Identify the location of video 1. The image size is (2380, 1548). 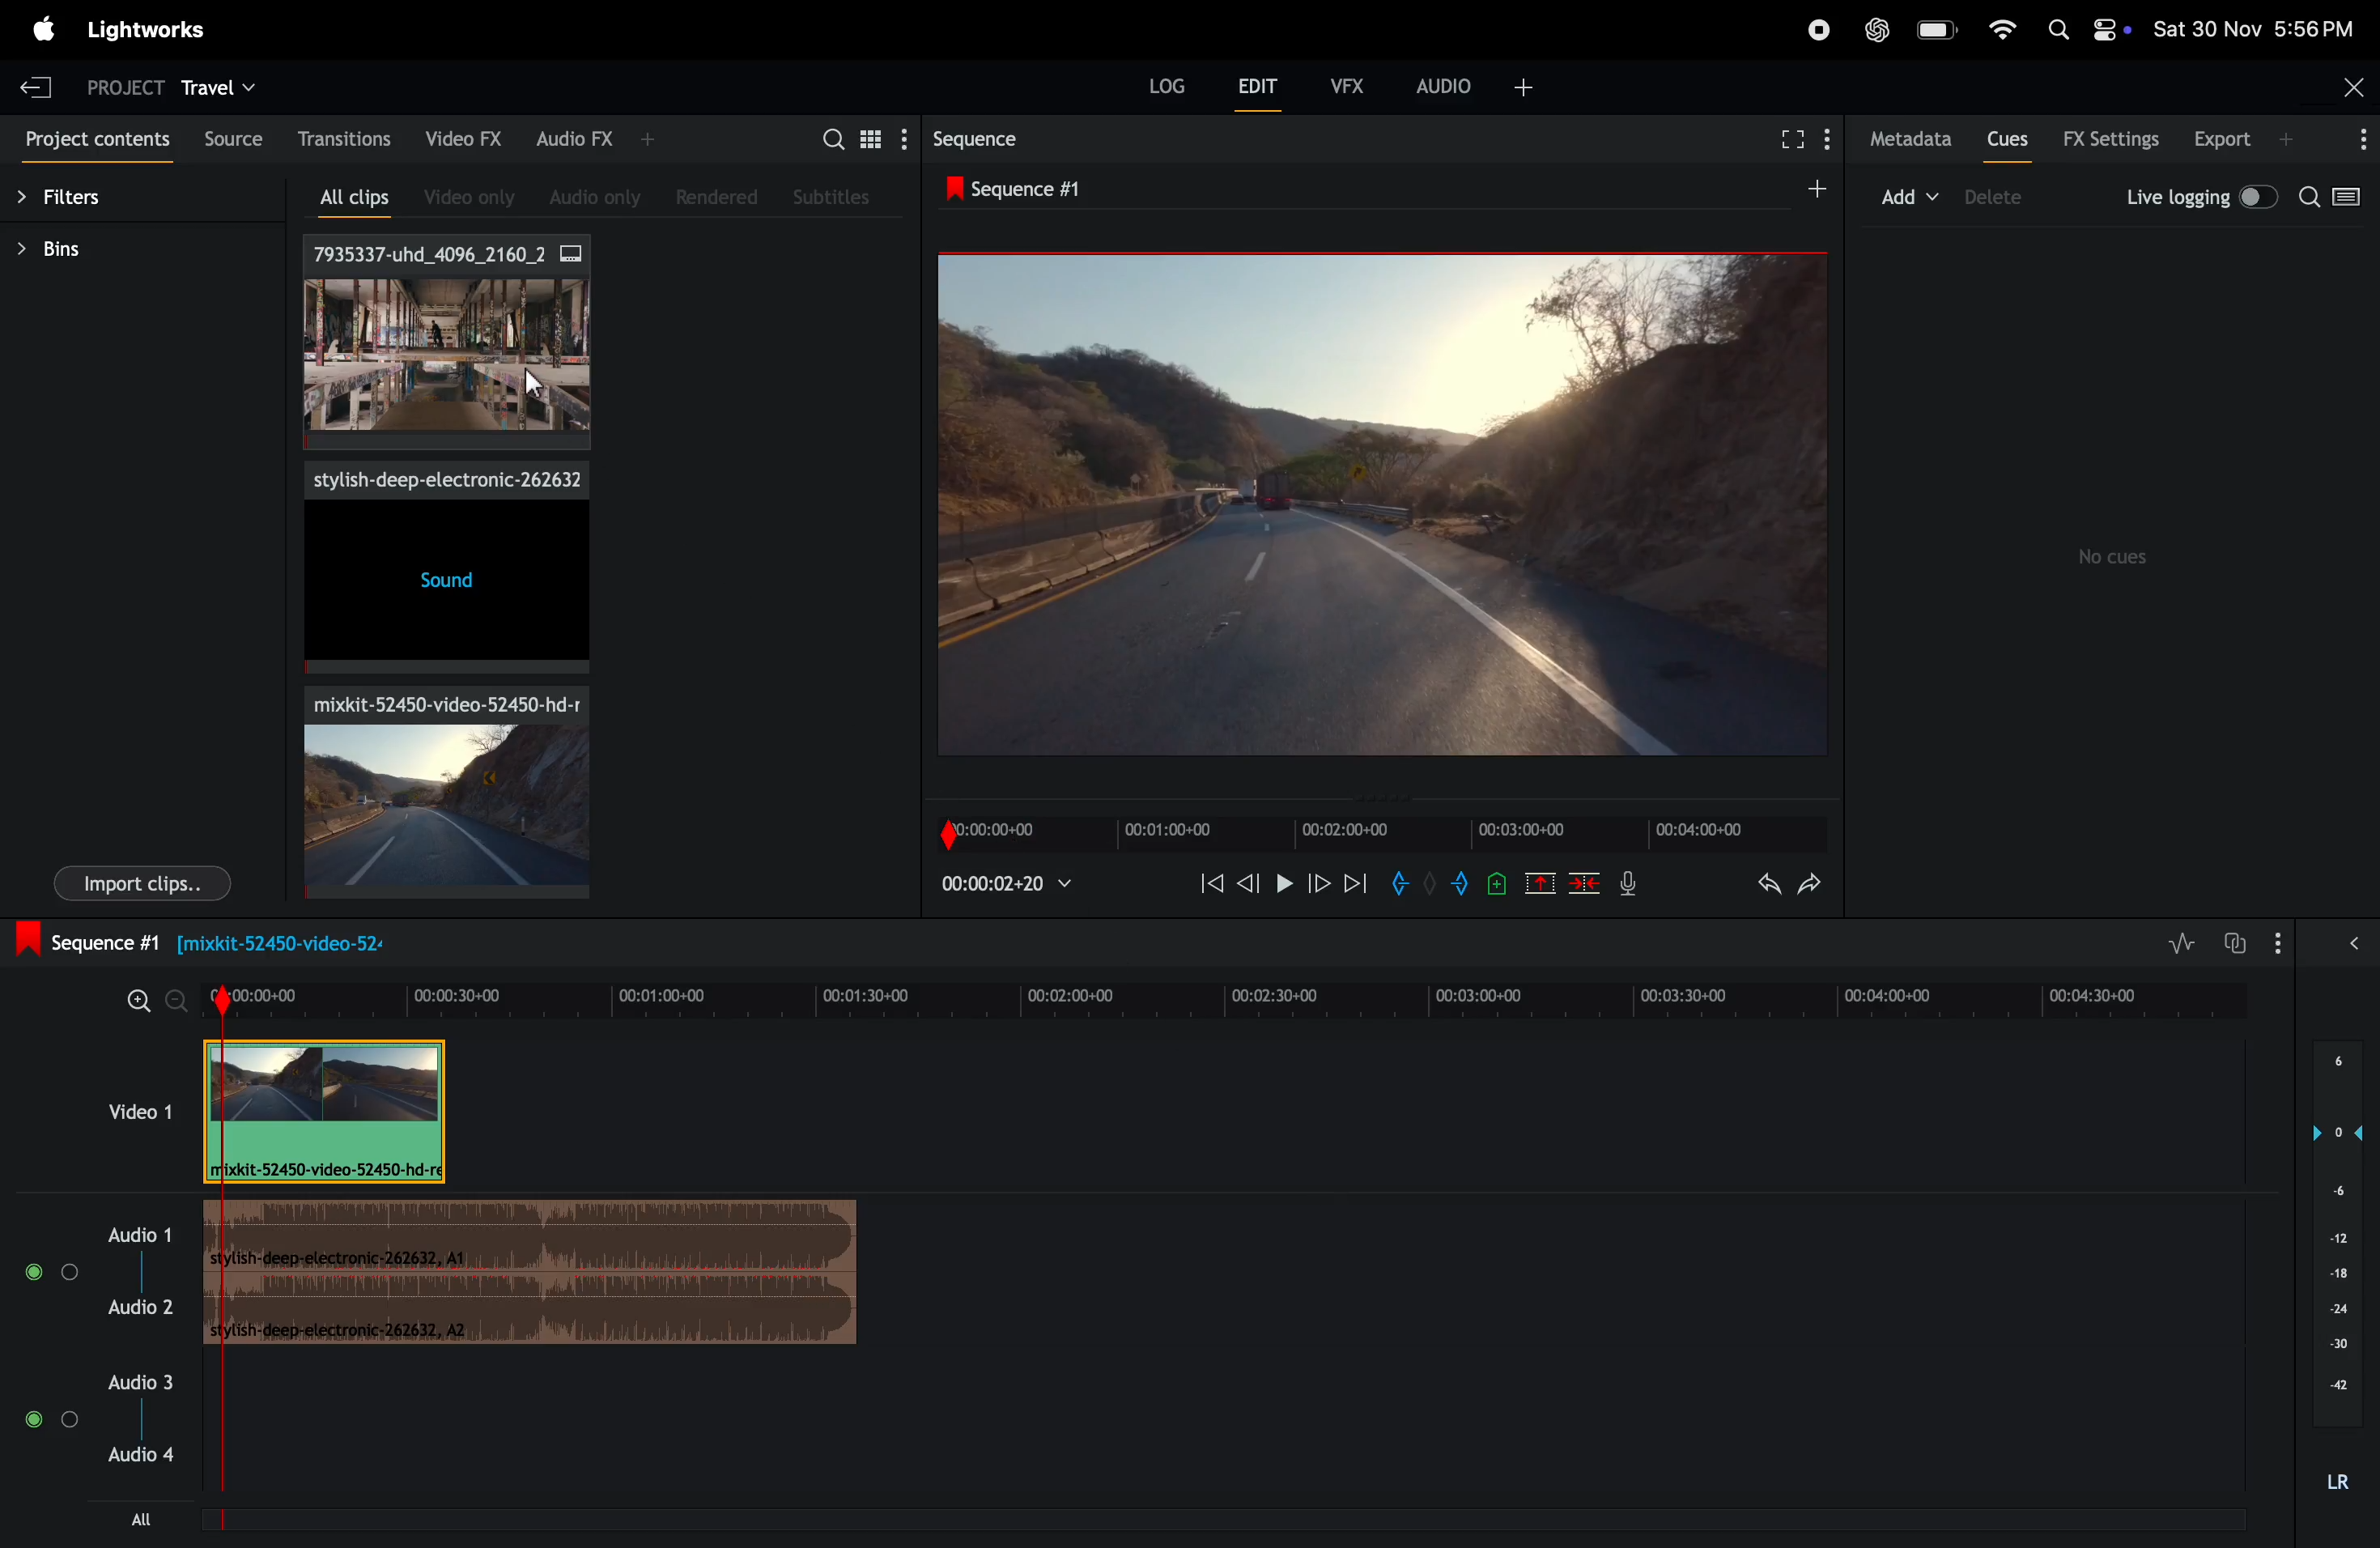
(134, 1109).